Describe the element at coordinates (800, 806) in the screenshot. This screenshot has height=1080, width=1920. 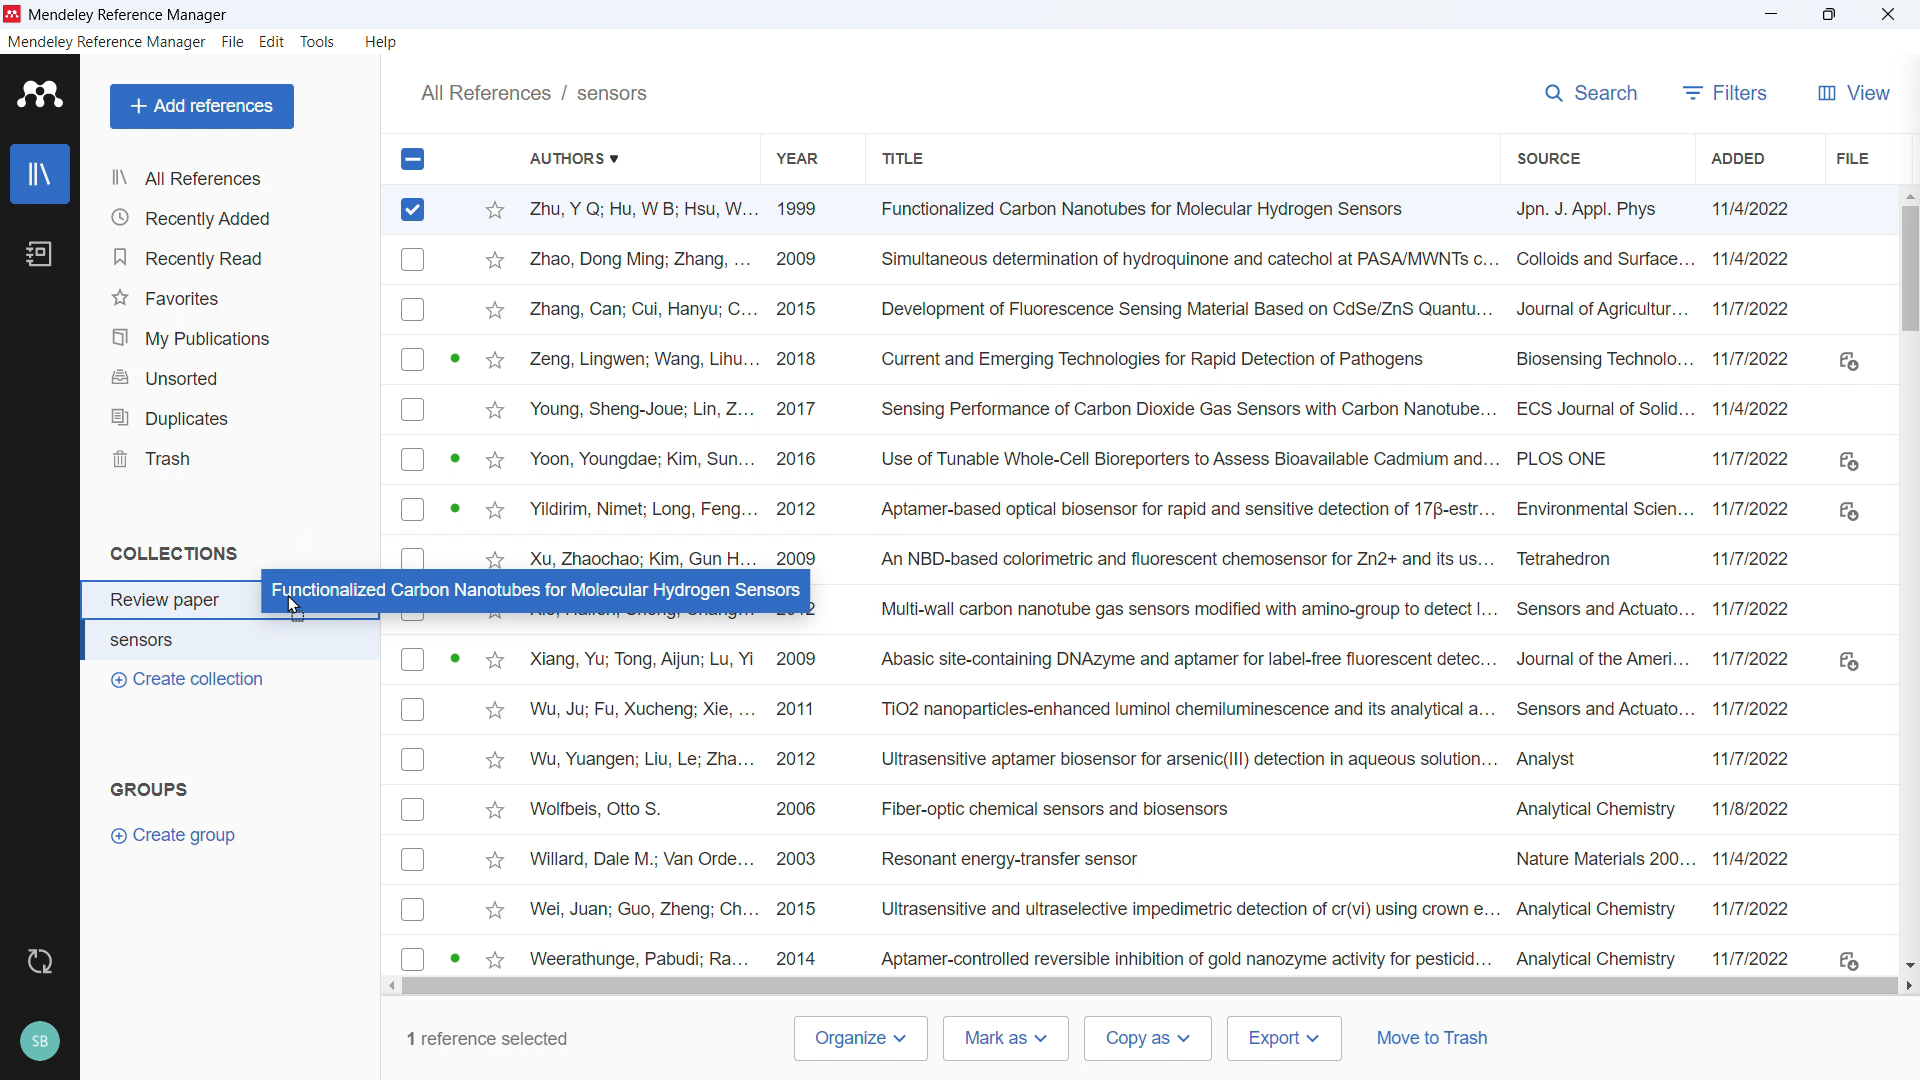
I see `Year of publication of individual entries ` at that location.